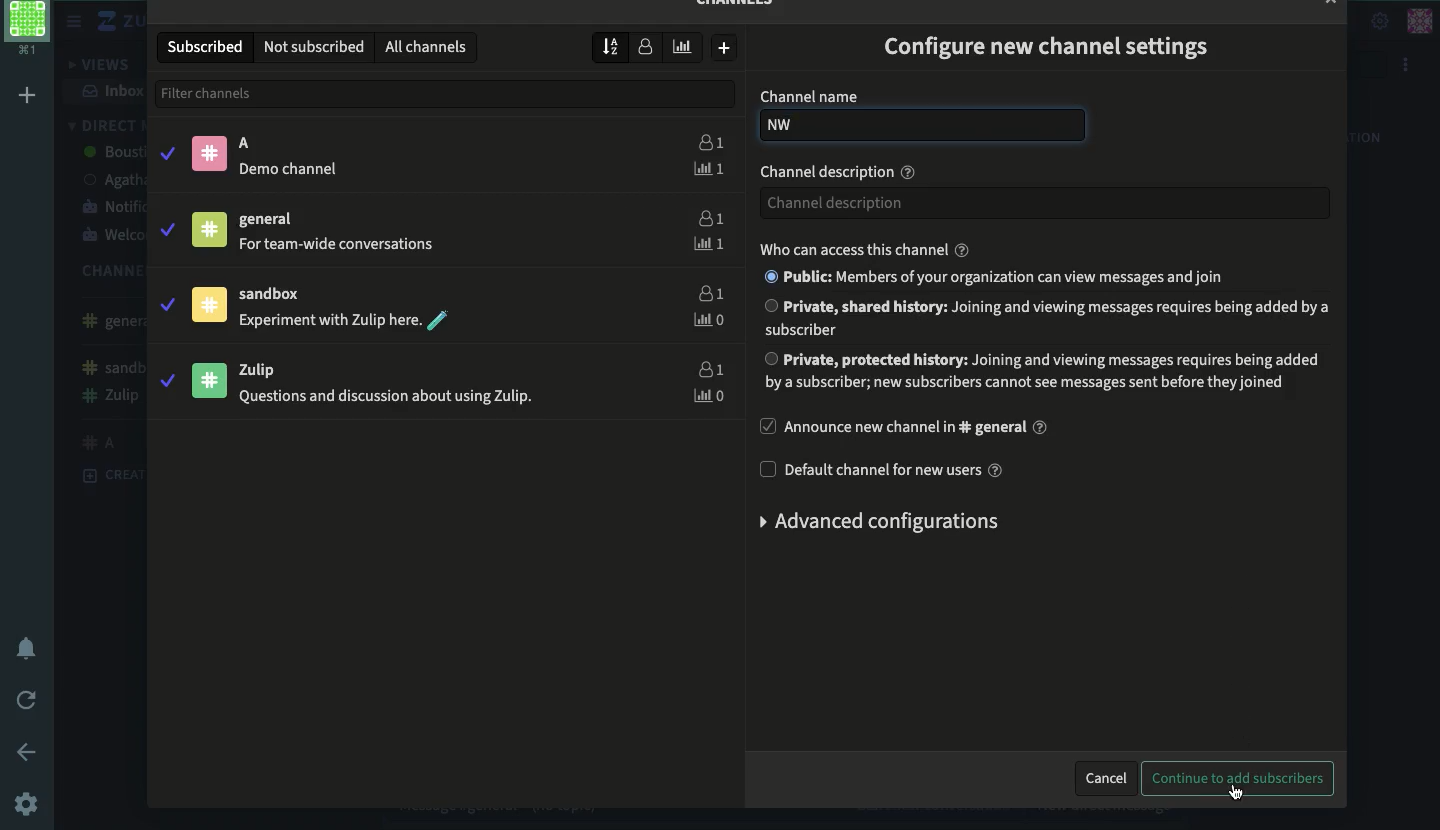 The height and width of the screenshot is (830, 1440). Describe the element at coordinates (27, 803) in the screenshot. I see `settings` at that location.